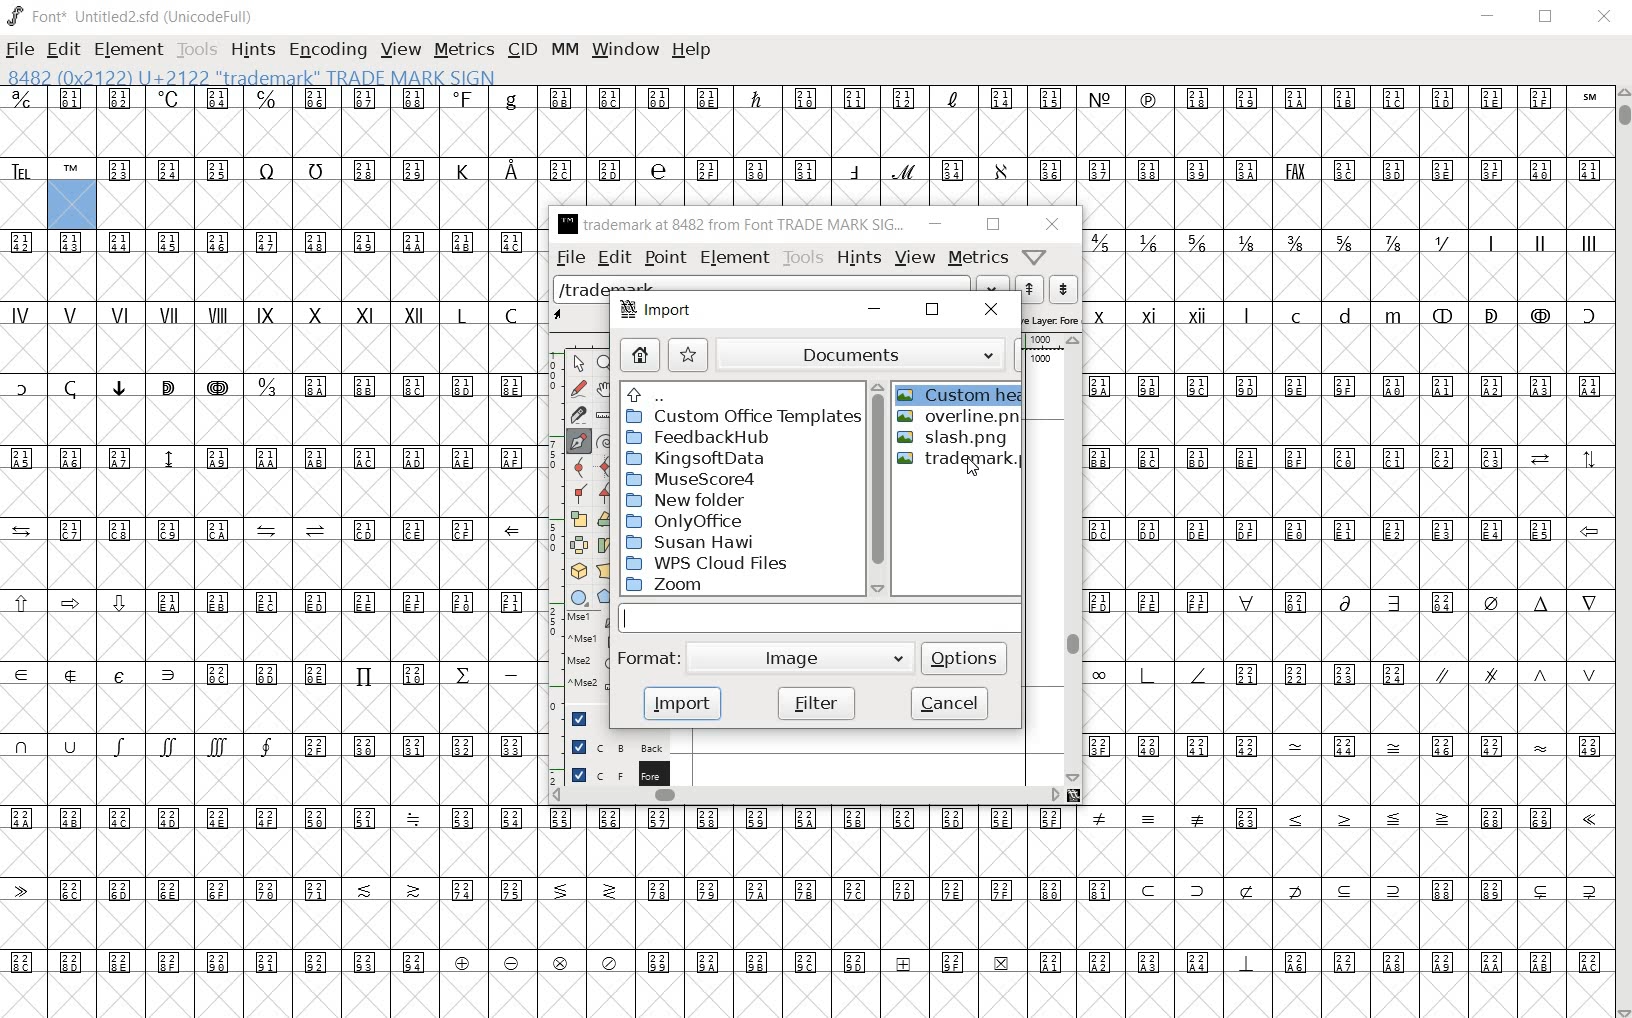 This screenshot has width=1632, height=1018. I want to click on METRICS, so click(463, 52).